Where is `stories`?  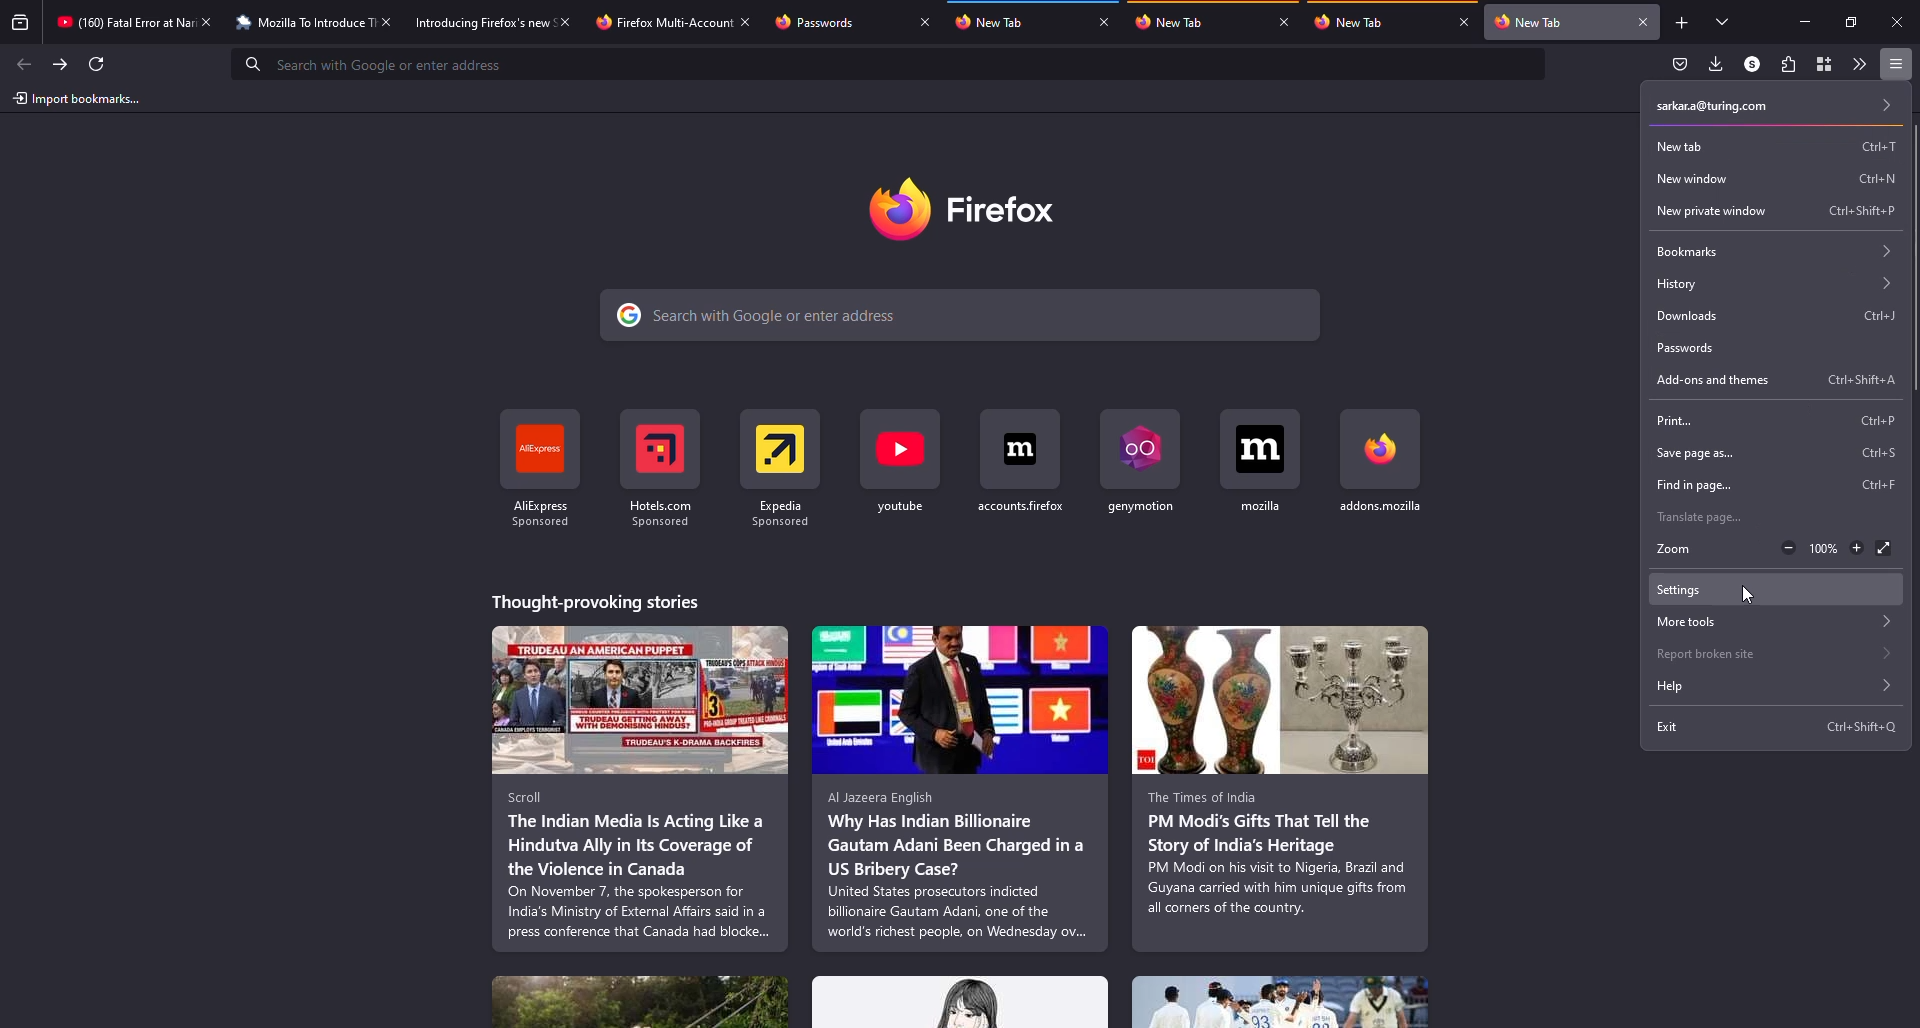
stories is located at coordinates (960, 1002).